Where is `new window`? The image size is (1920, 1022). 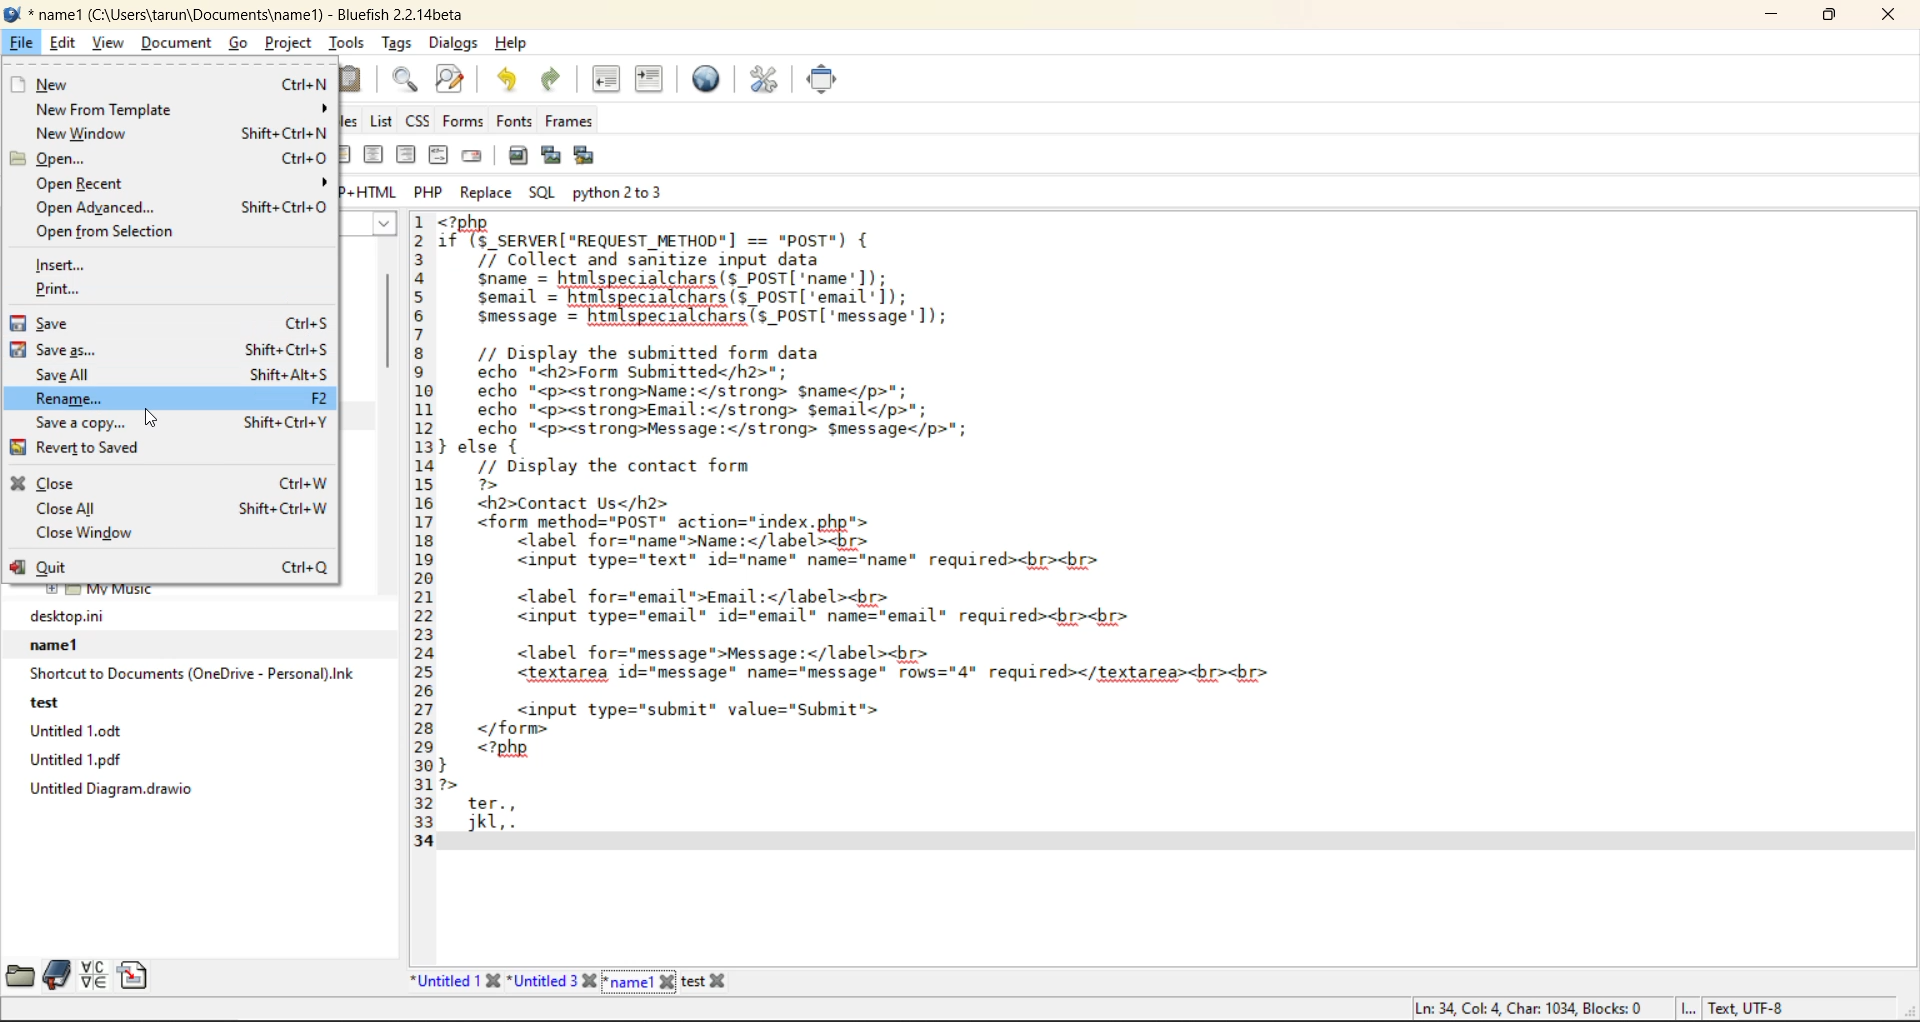 new window is located at coordinates (179, 134).